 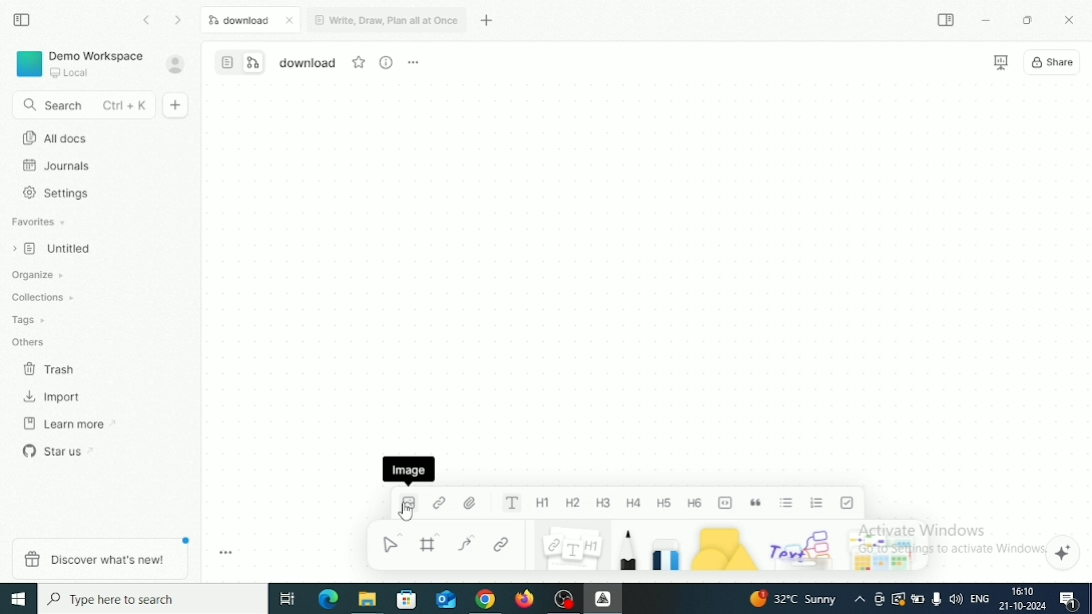 What do you see at coordinates (408, 514) in the screenshot?
I see `Cursor` at bounding box center [408, 514].